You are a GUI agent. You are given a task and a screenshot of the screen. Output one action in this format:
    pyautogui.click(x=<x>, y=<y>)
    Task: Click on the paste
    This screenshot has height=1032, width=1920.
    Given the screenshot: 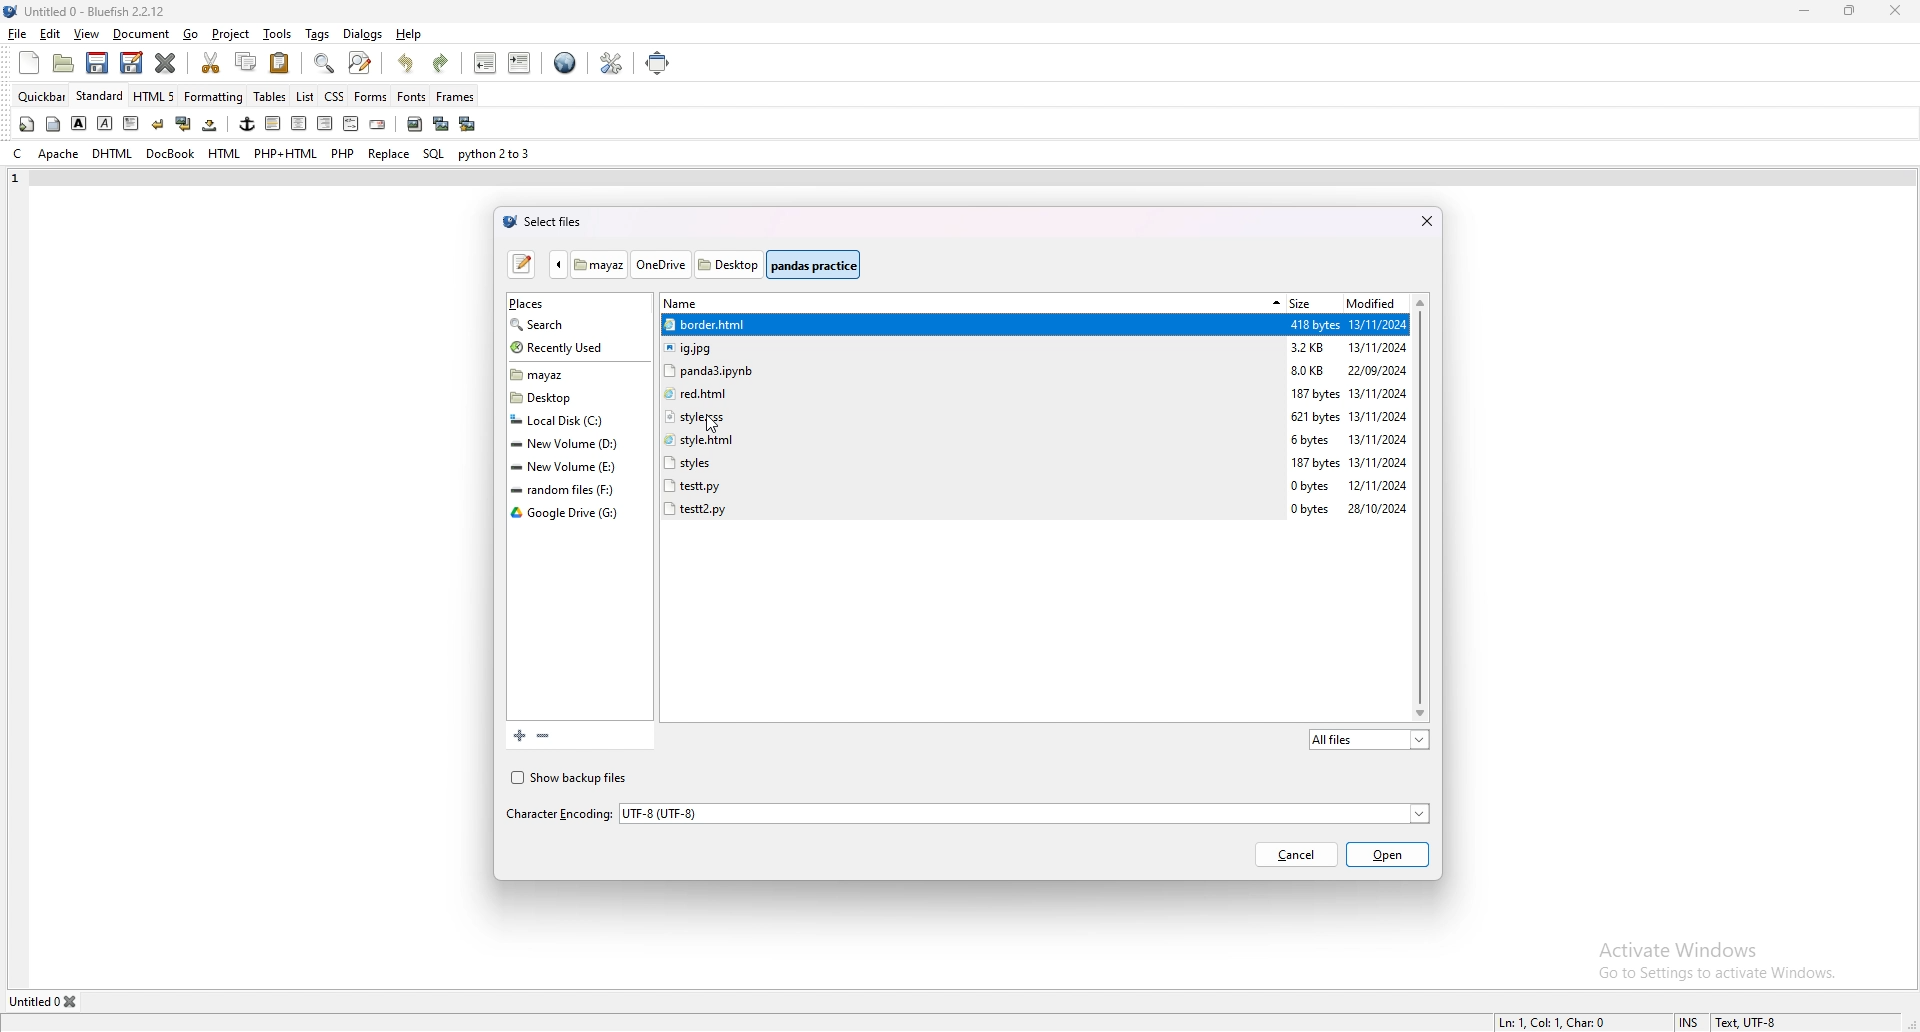 What is the action you would take?
    pyautogui.click(x=281, y=62)
    